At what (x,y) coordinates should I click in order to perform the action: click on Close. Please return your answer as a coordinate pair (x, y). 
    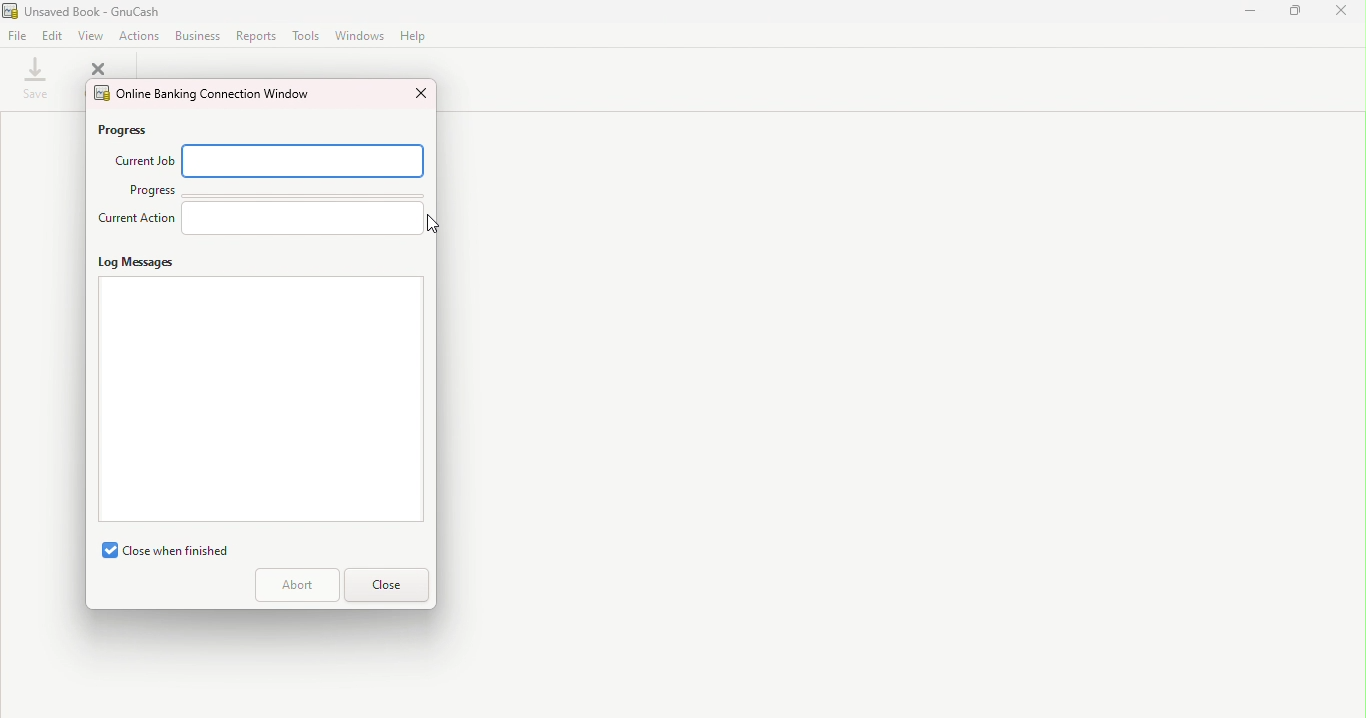
    Looking at the image, I should click on (418, 92).